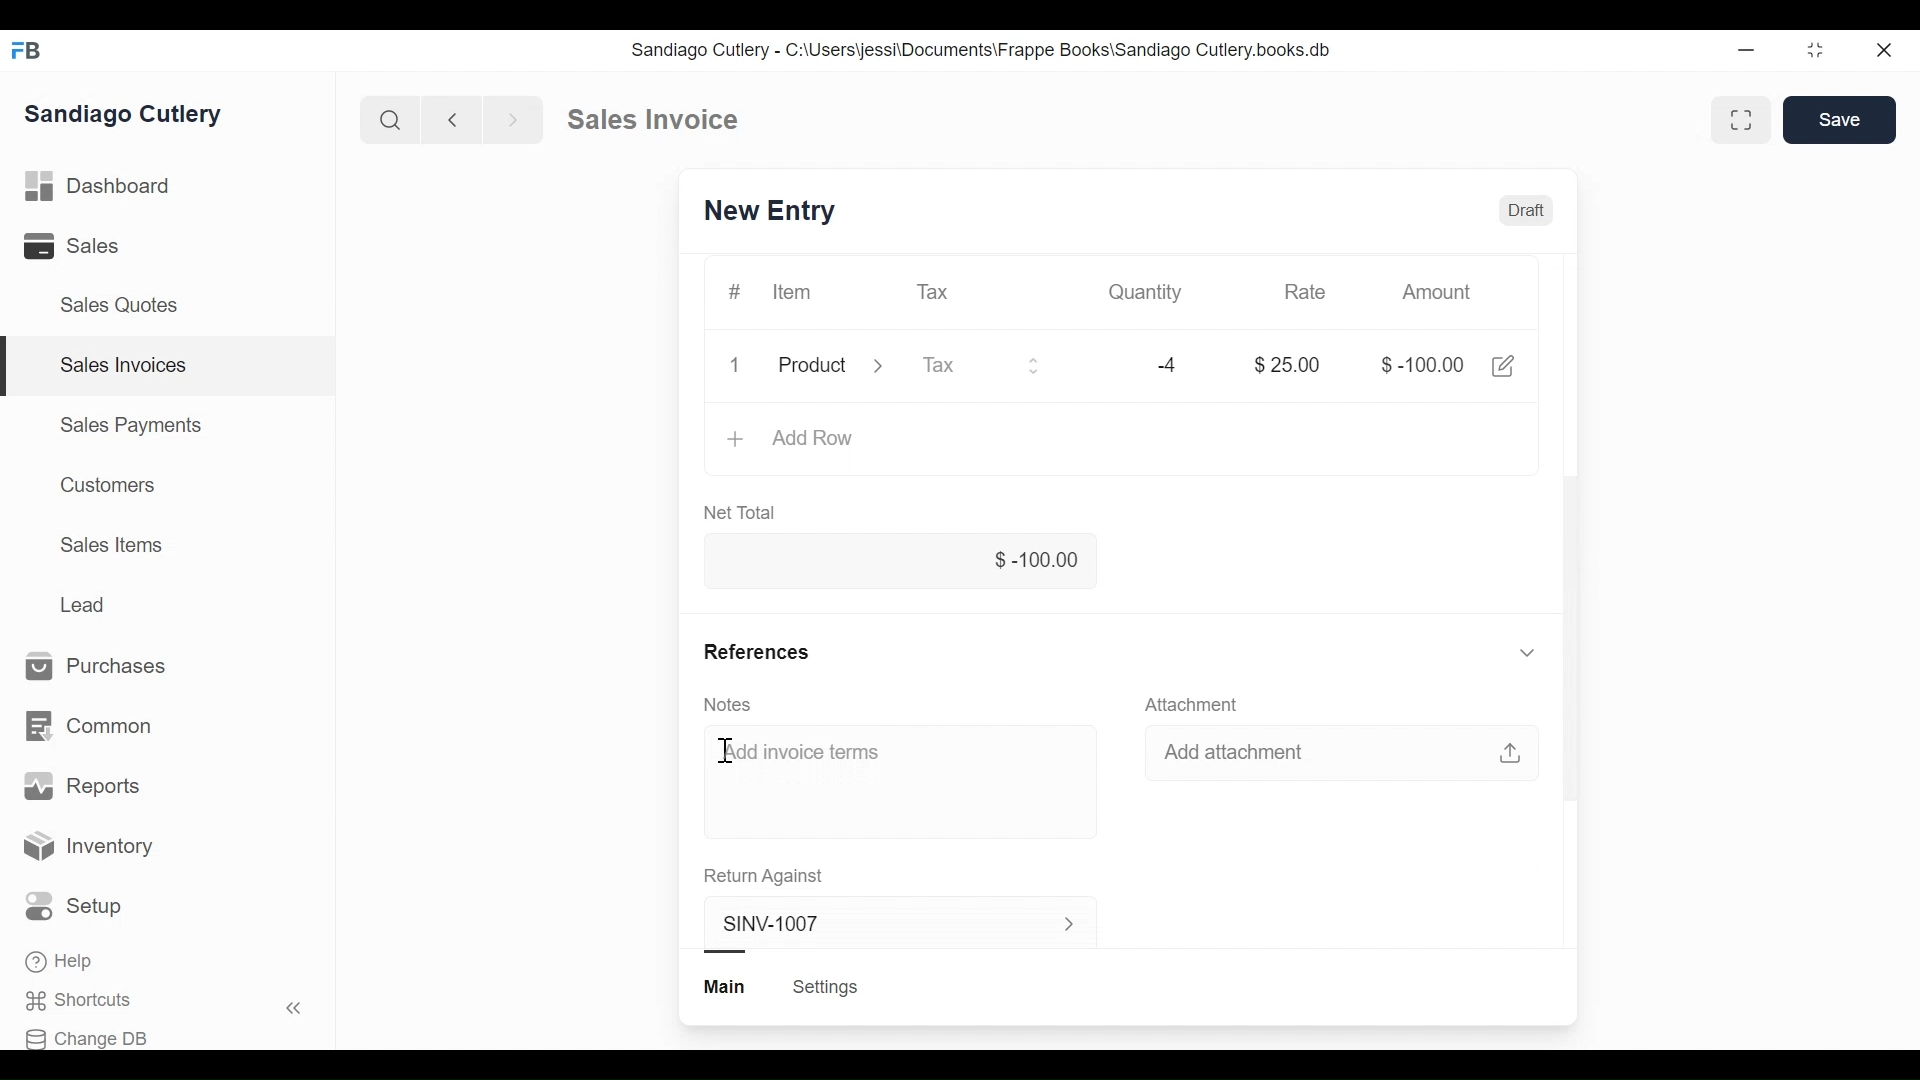 This screenshot has width=1920, height=1080. I want to click on Sales Items, so click(111, 544).